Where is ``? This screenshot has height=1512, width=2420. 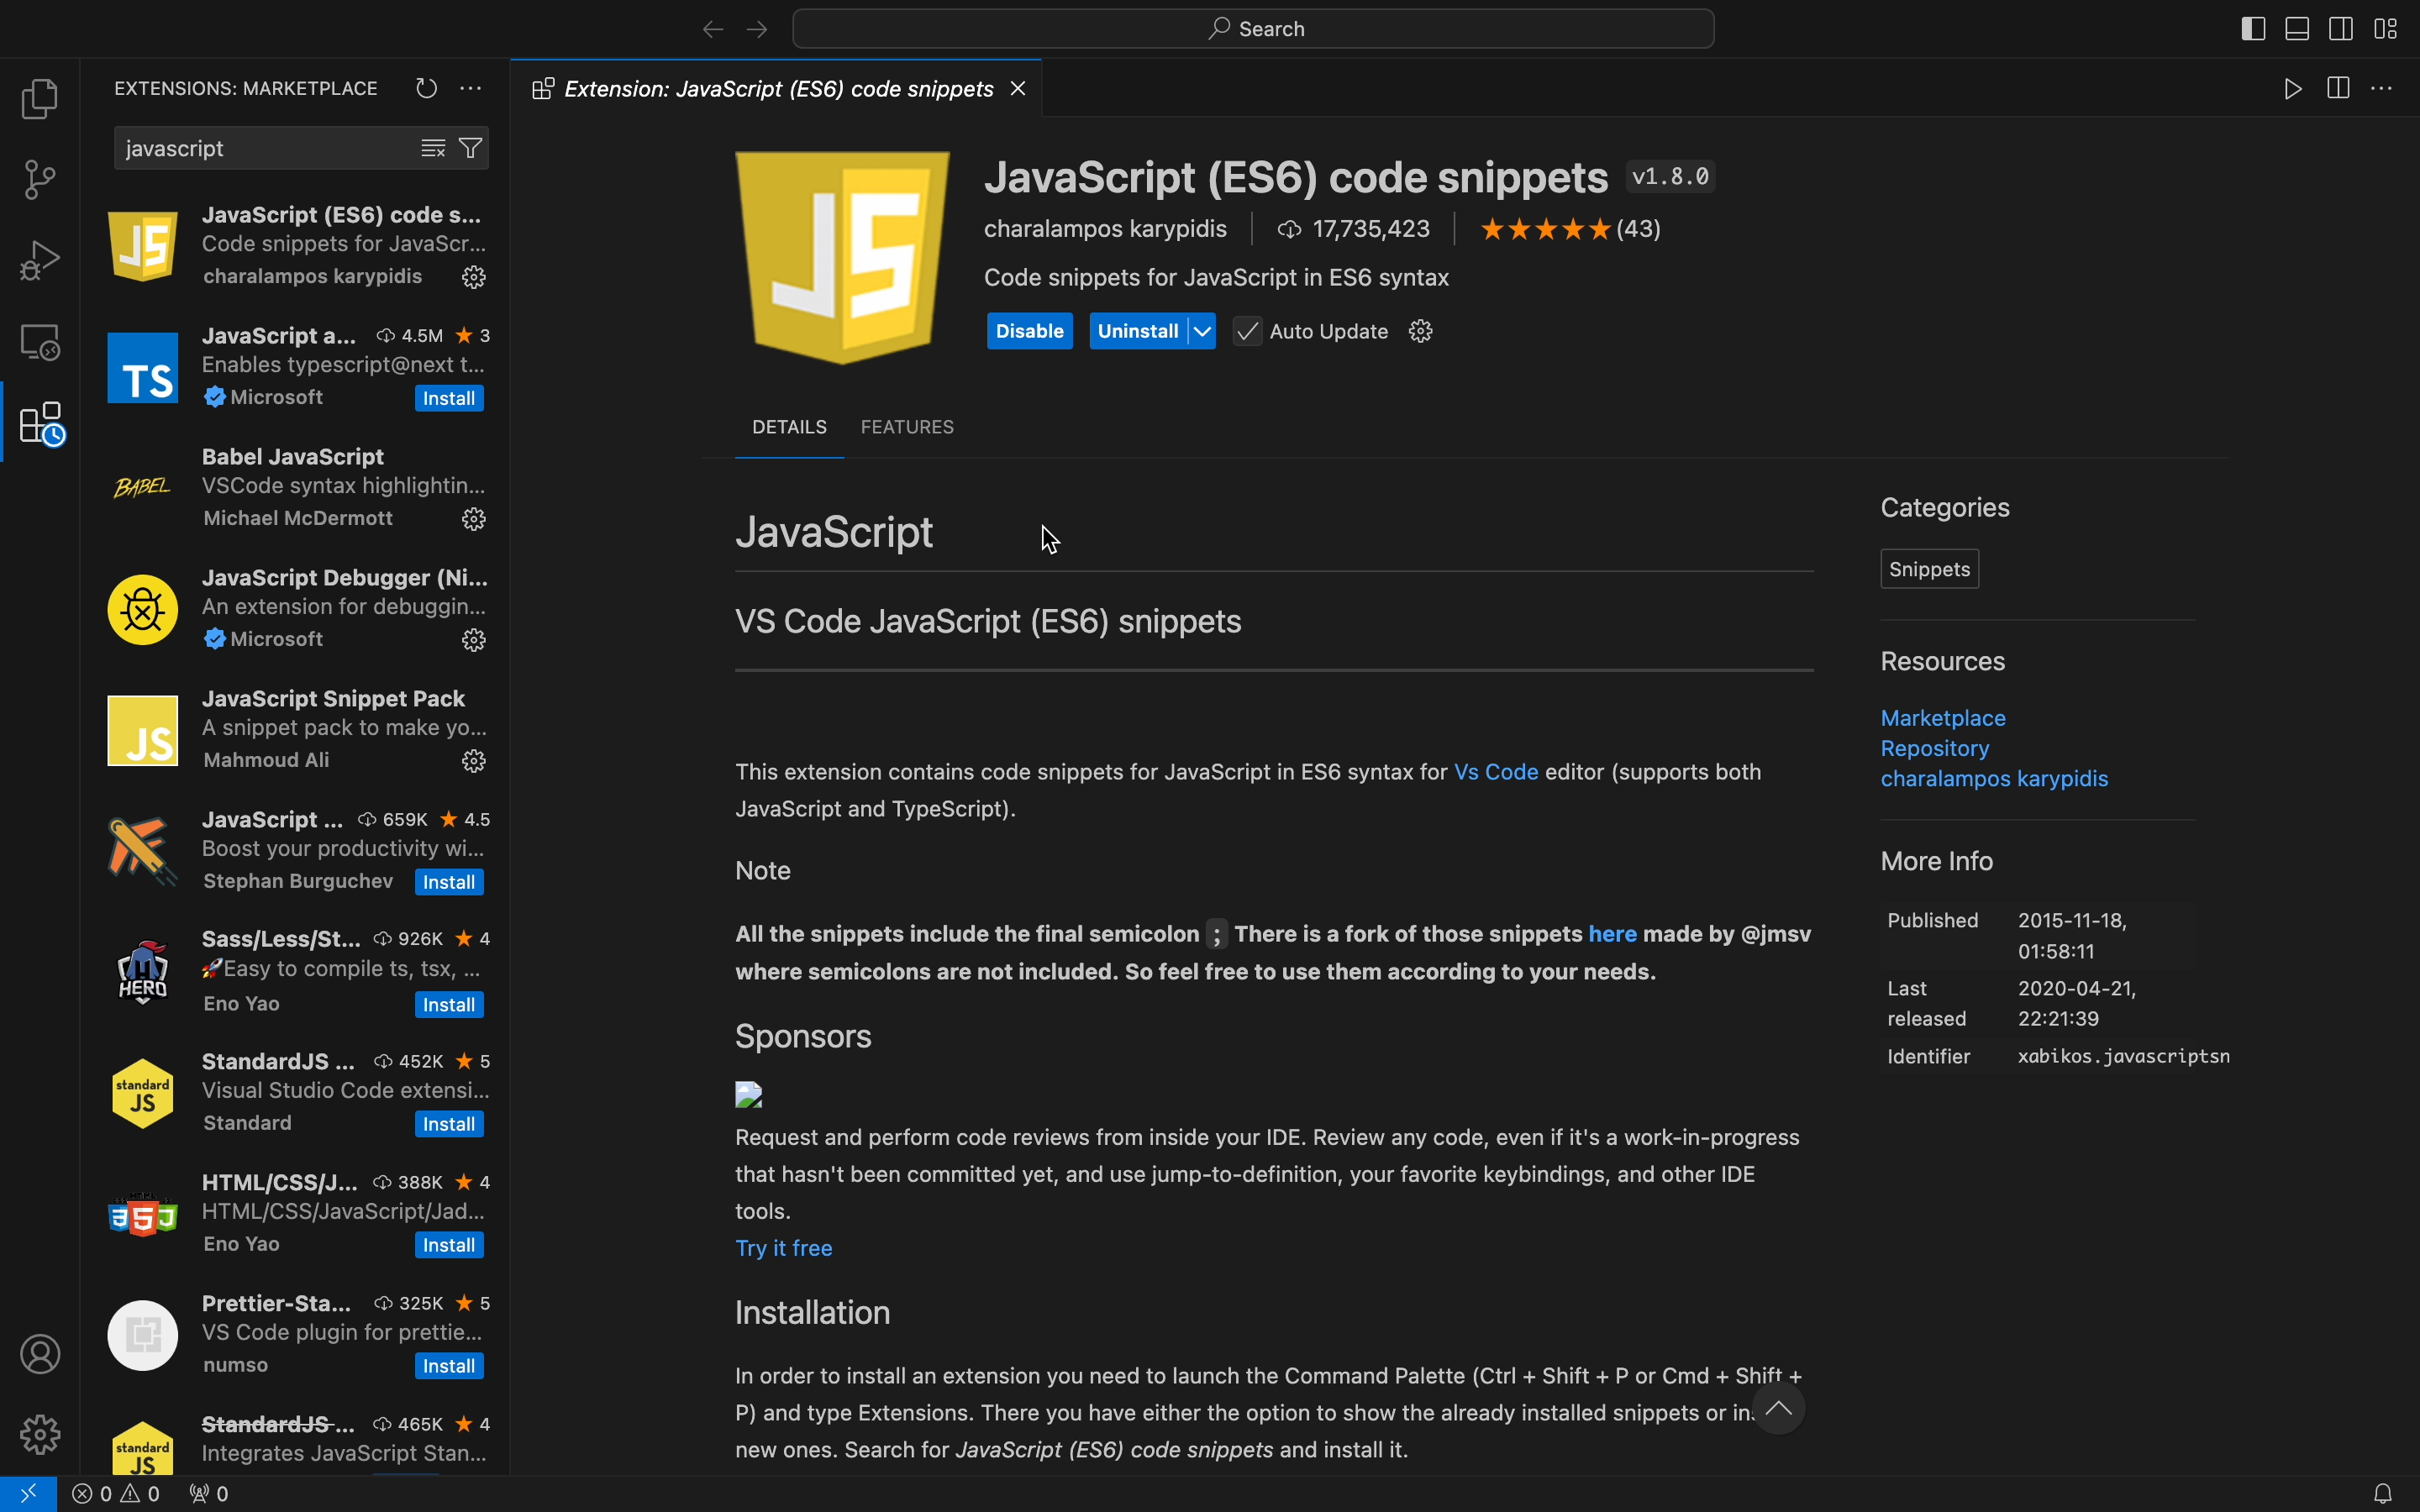
 is located at coordinates (1988, 784).